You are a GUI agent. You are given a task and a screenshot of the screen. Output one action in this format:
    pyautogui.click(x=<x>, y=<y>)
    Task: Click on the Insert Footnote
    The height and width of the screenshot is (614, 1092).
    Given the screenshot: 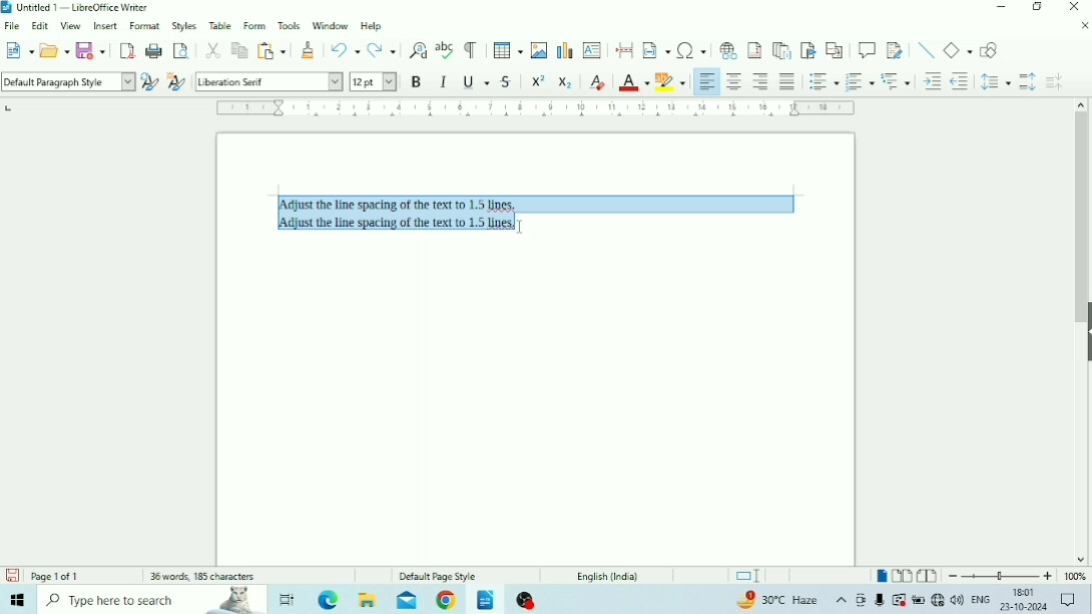 What is the action you would take?
    pyautogui.click(x=756, y=49)
    